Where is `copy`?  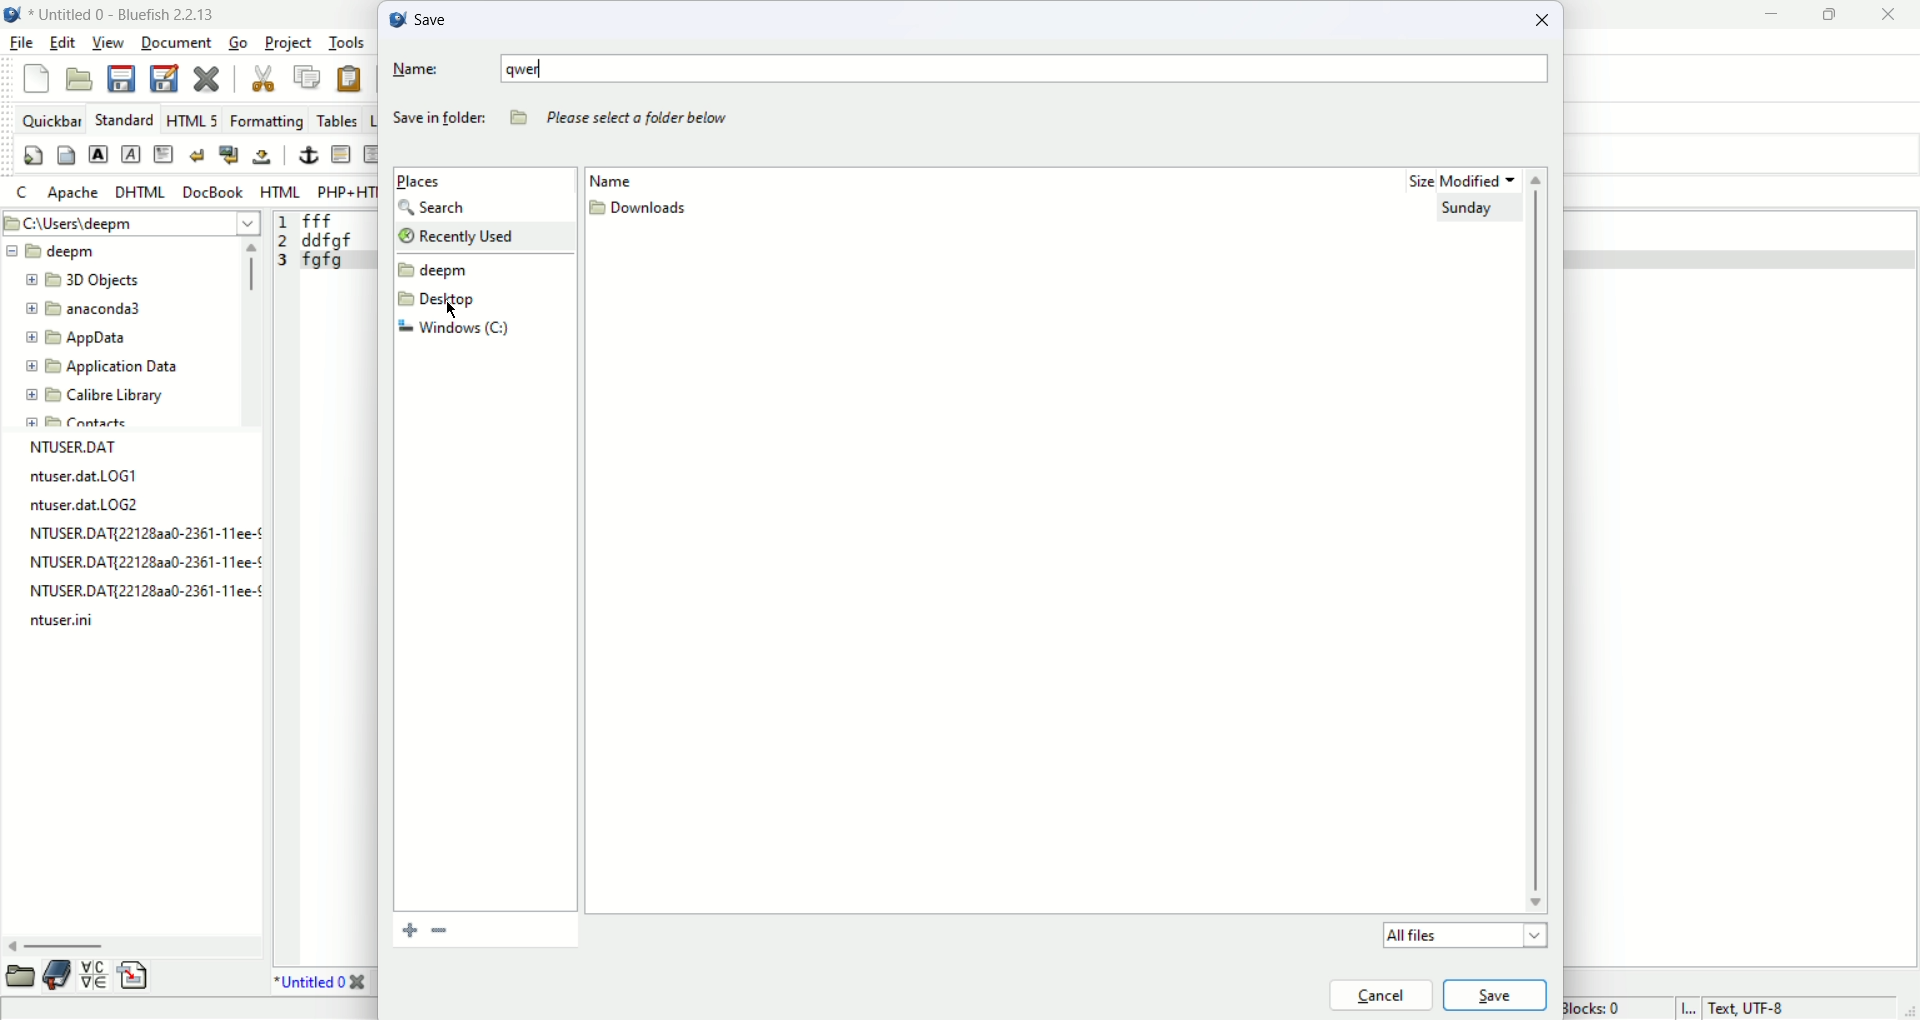
copy is located at coordinates (306, 75).